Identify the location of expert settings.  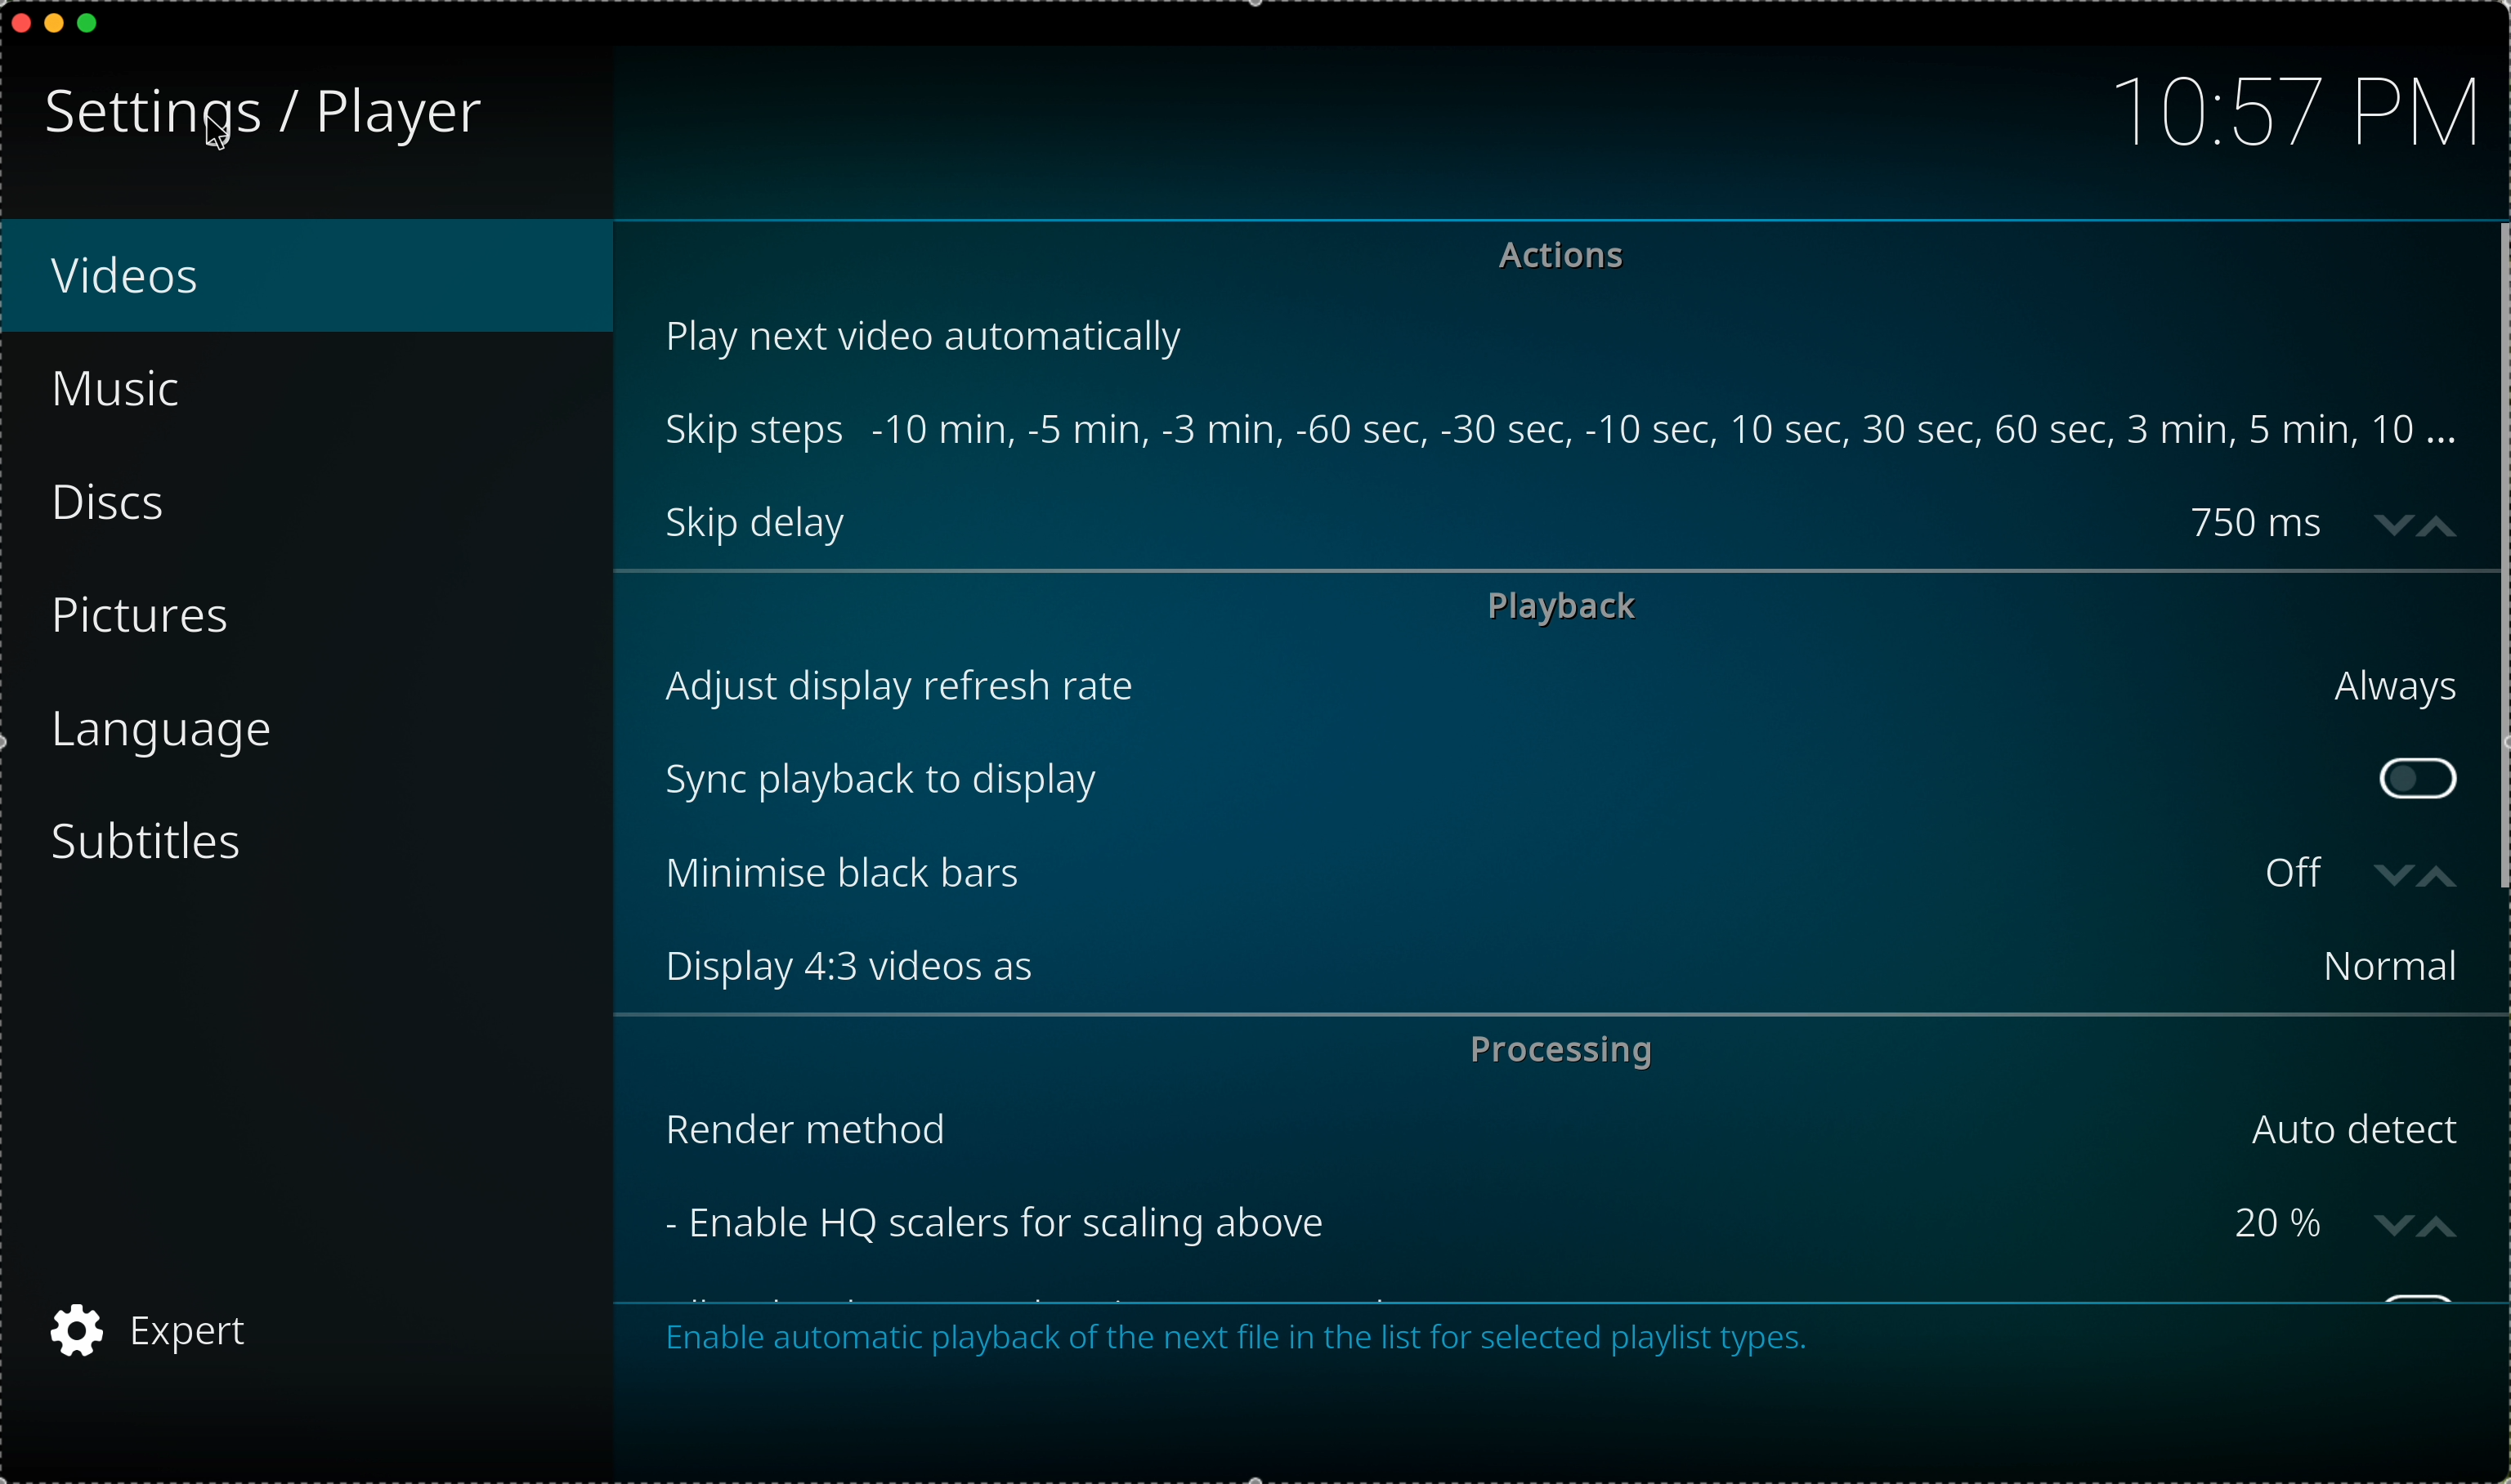
(155, 1327).